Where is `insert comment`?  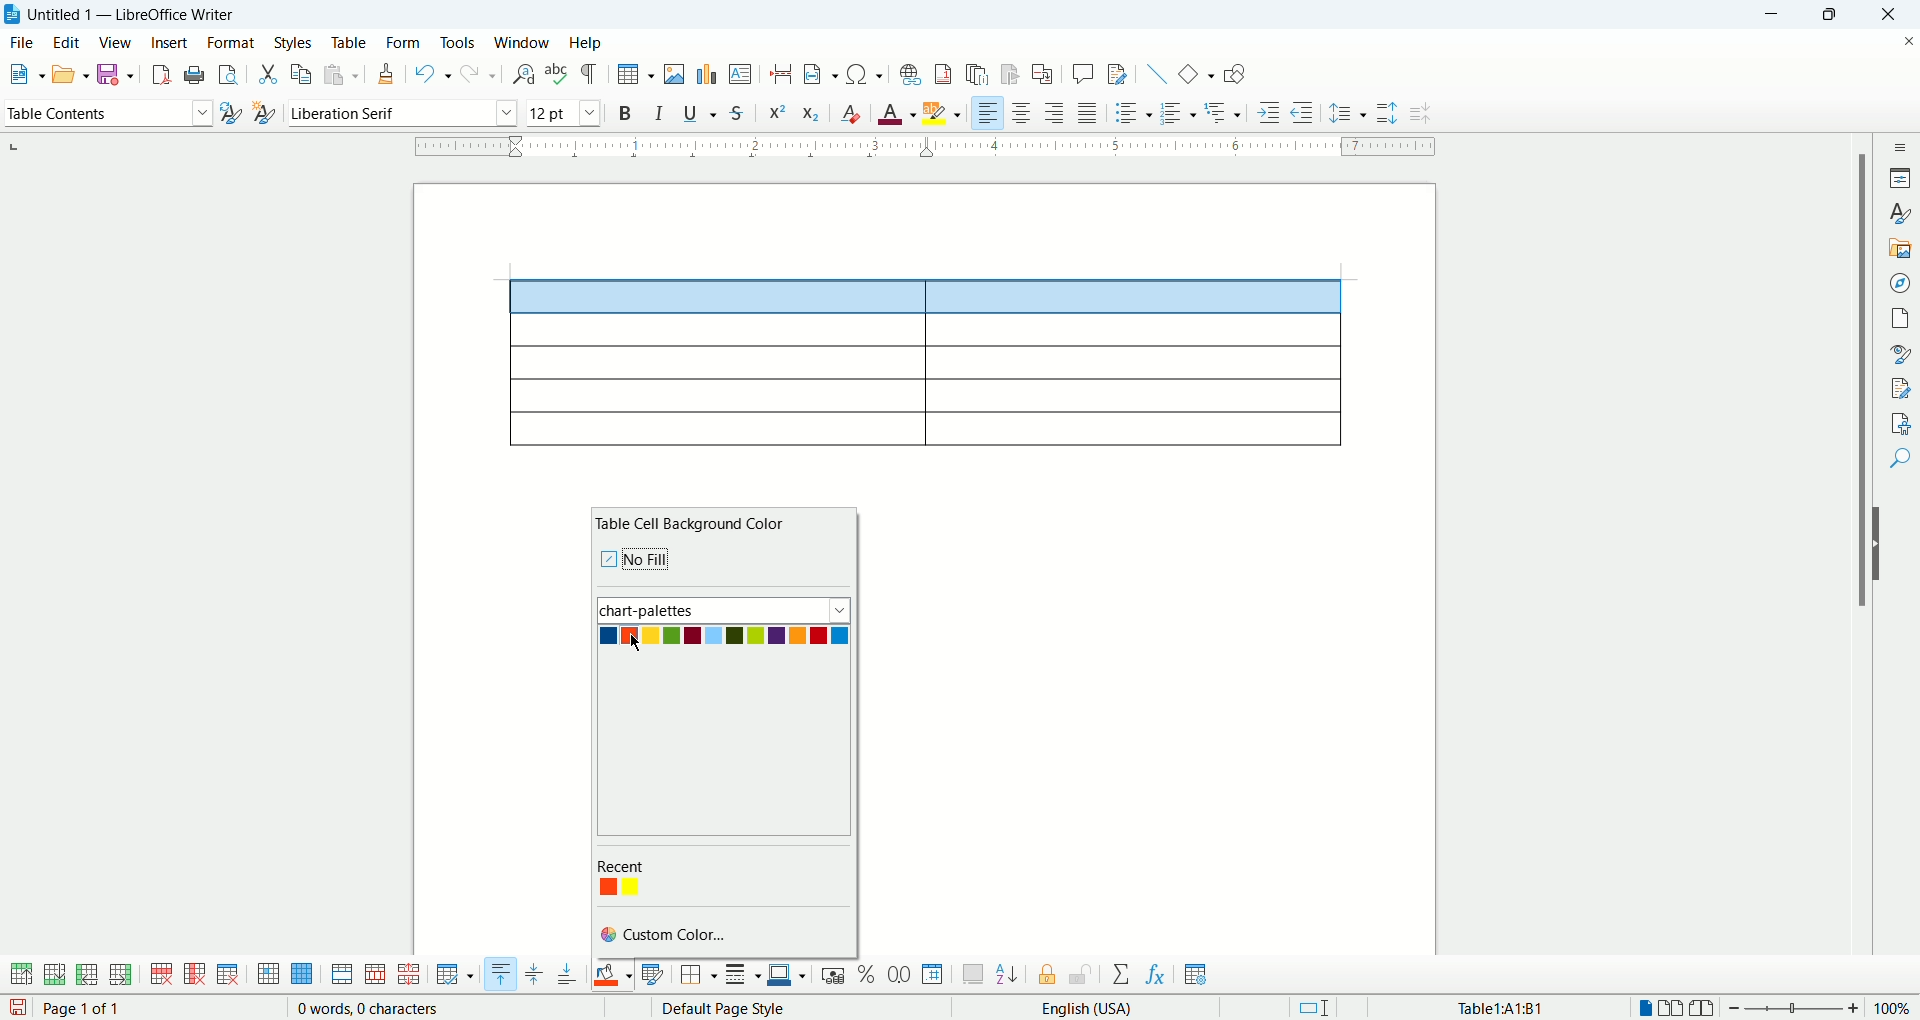 insert comment is located at coordinates (1087, 73).